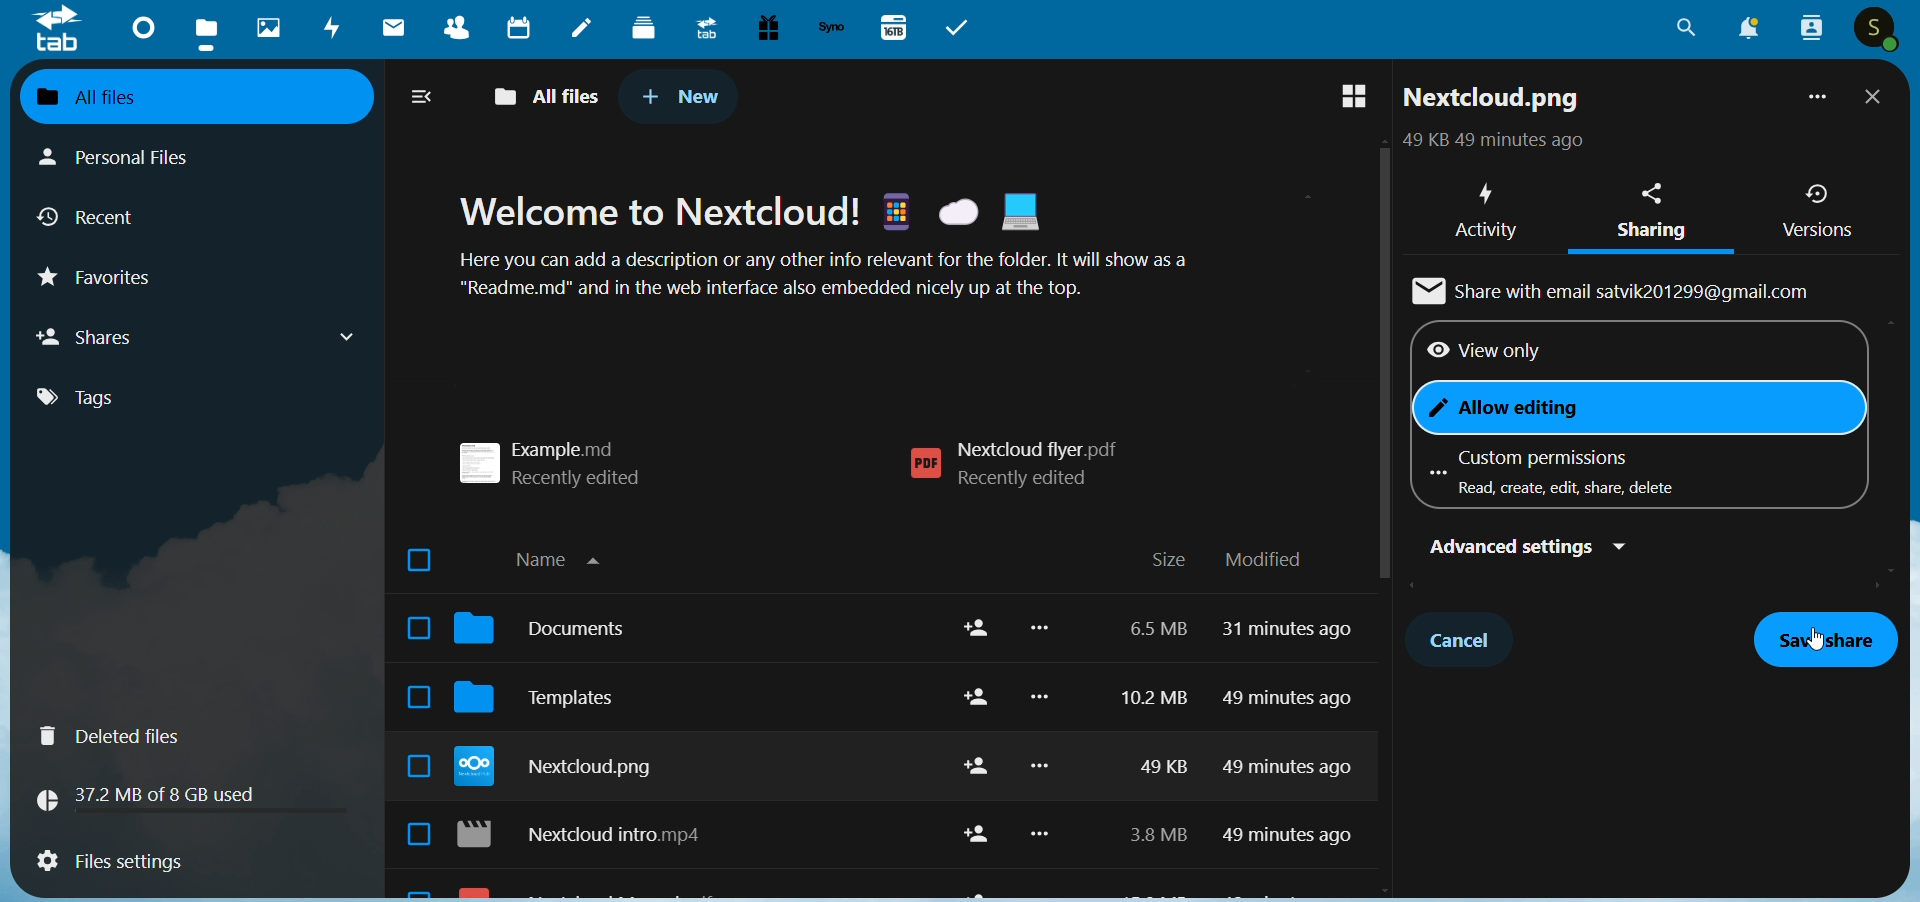  I want to click on shares, so click(200, 336).